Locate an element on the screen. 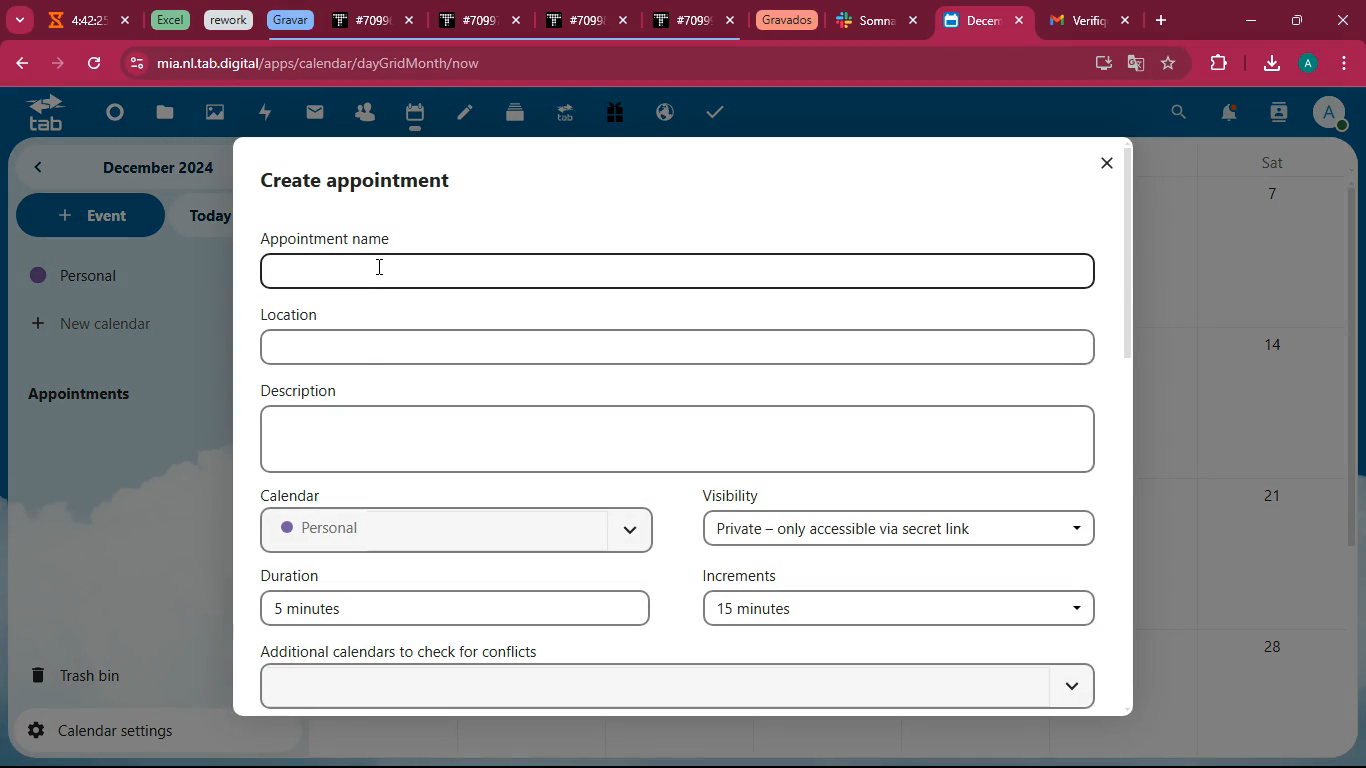 The image size is (1366, 768). type is located at coordinates (751, 273).